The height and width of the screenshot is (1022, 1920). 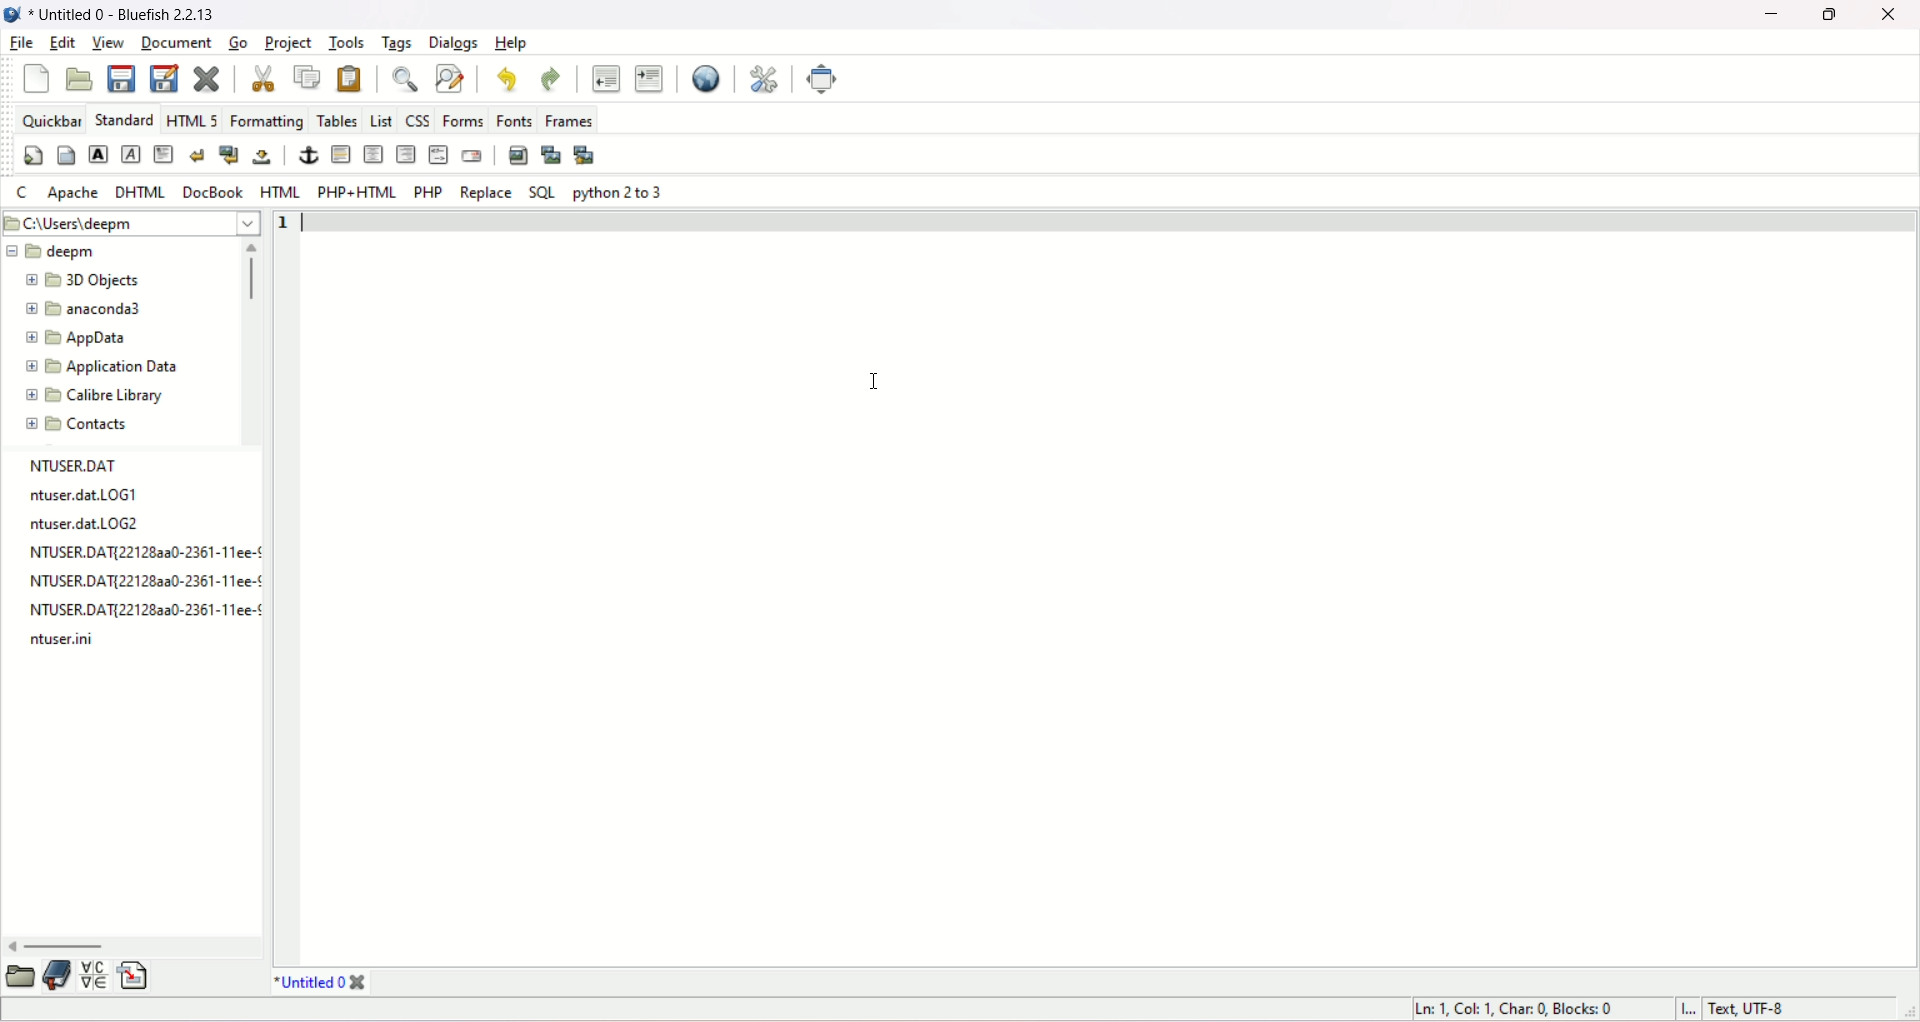 What do you see at coordinates (306, 78) in the screenshot?
I see `copy` at bounding box center [306, 78].